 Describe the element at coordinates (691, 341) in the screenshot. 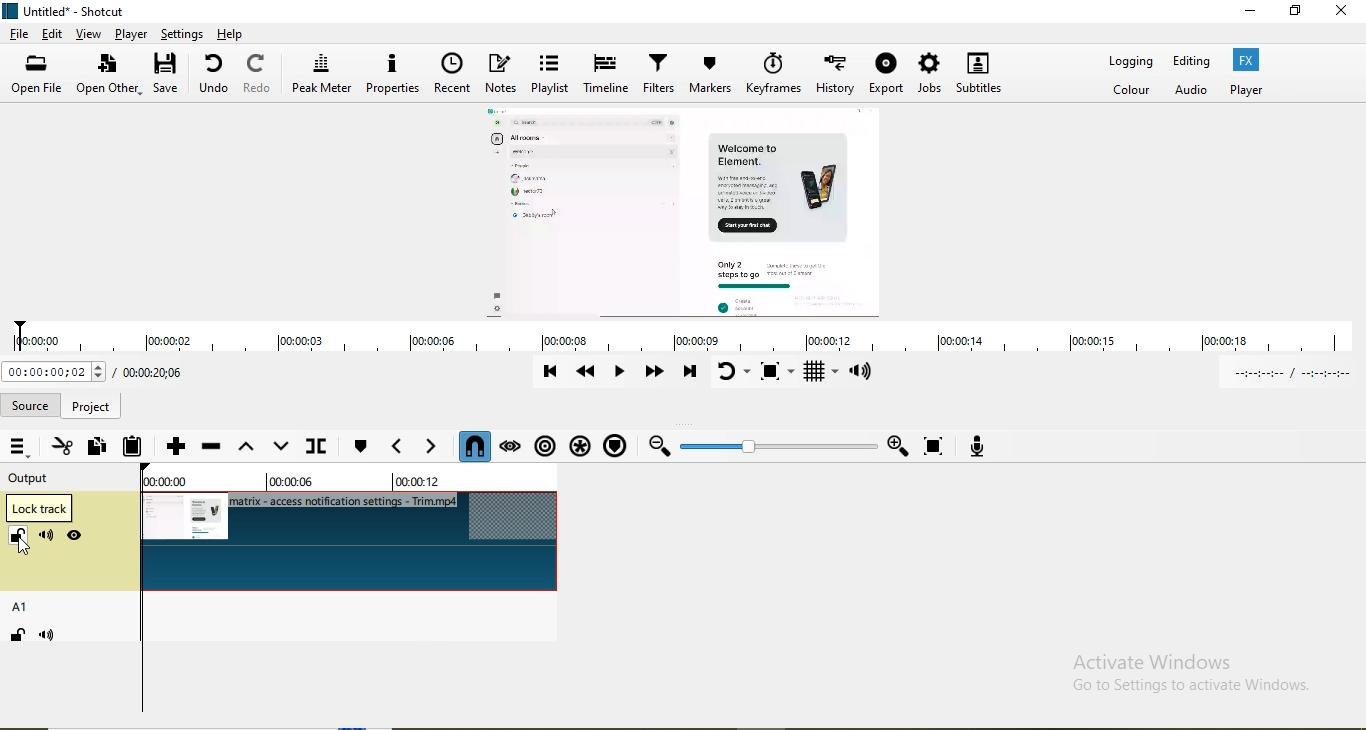

I see `timeline` at that location.